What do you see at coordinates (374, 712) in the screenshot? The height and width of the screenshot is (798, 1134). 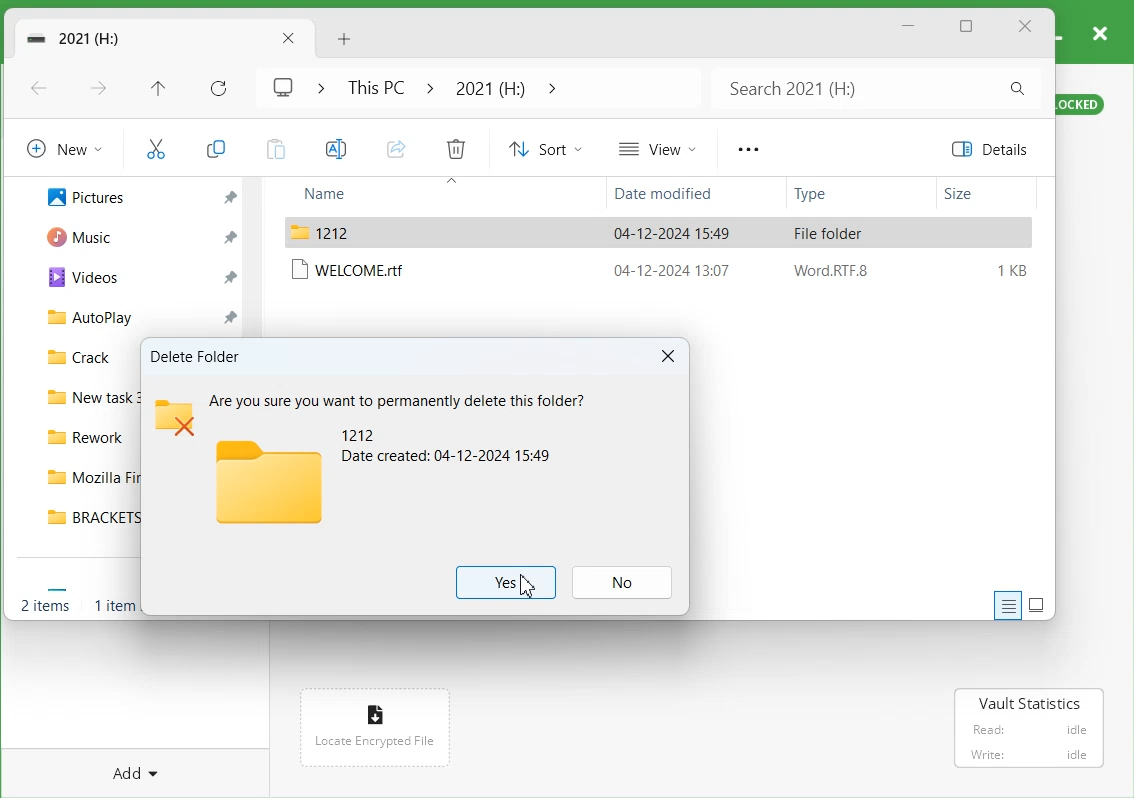 I see `Icon` at bounding box center [374, 712].